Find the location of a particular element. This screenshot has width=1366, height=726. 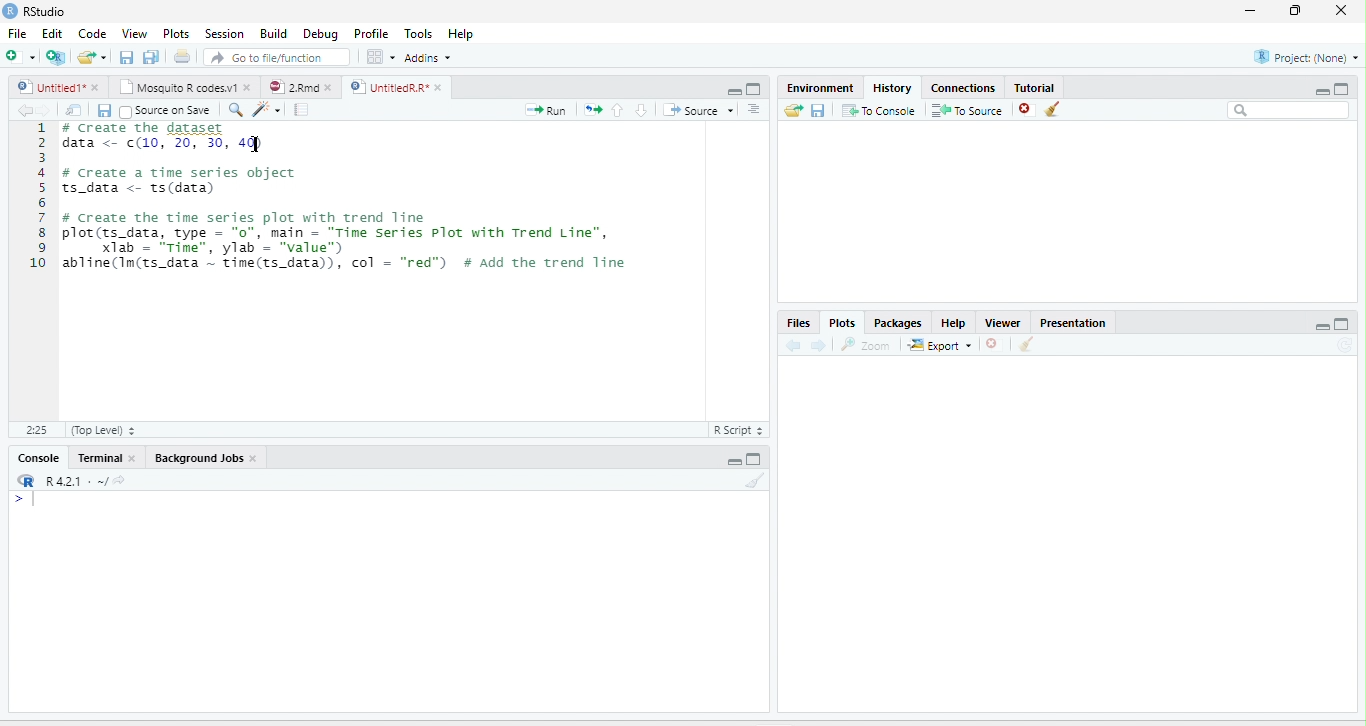

Clear all history entries is located at coordinates (1053, 109).